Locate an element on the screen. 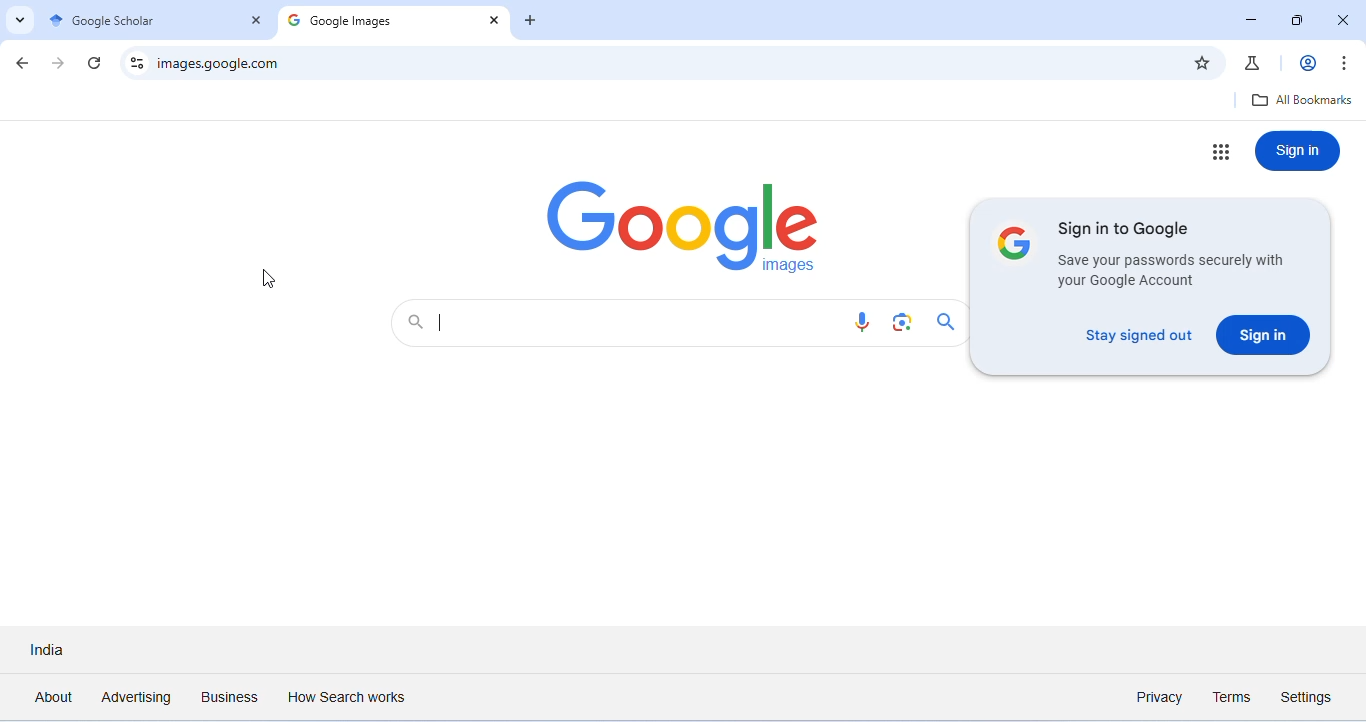 This screenshot has height=722, width=1366. site information is located at coordinates (137, 62).